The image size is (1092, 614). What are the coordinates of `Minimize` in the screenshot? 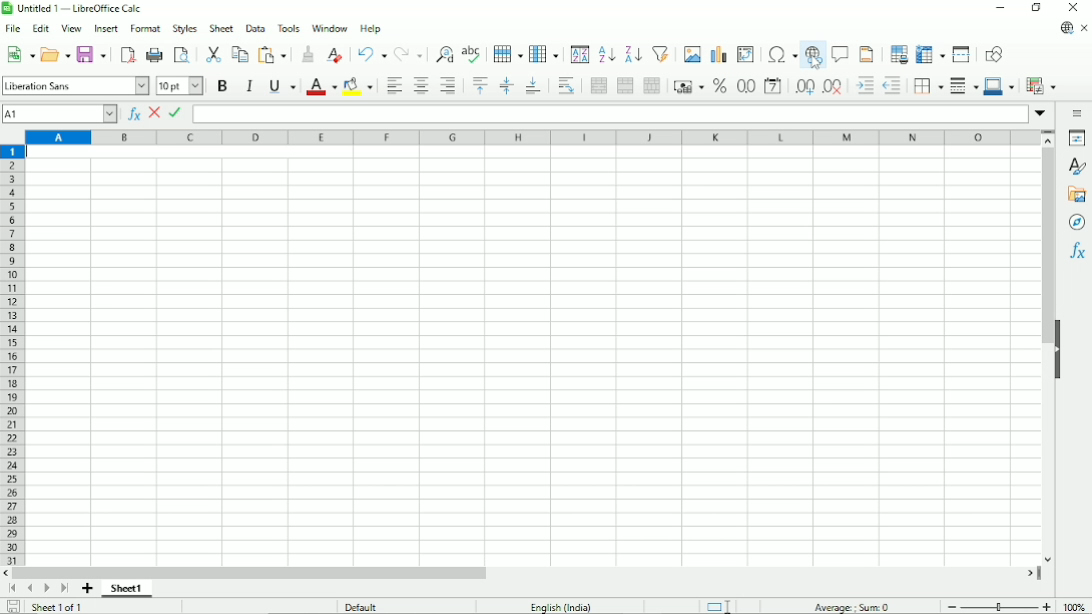 It's located at (1001, 8).